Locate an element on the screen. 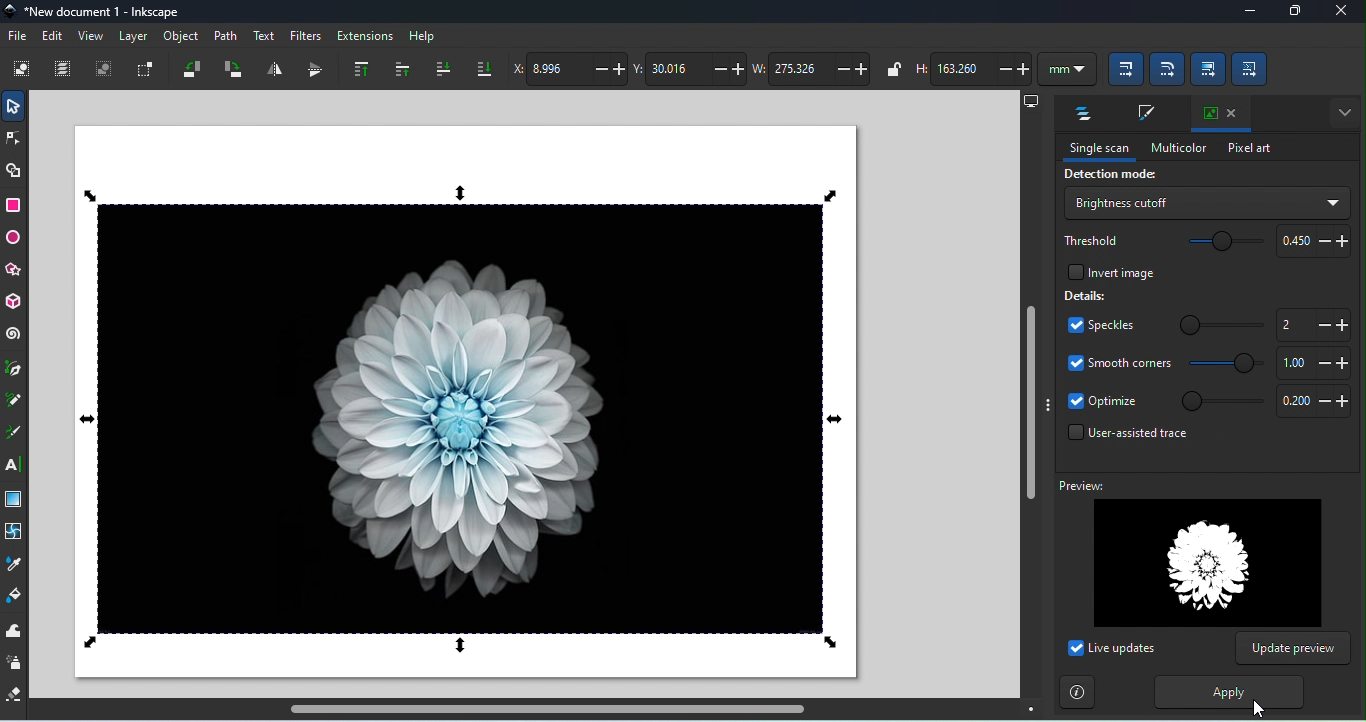  Threshold is located at coordinates (1089, 241).